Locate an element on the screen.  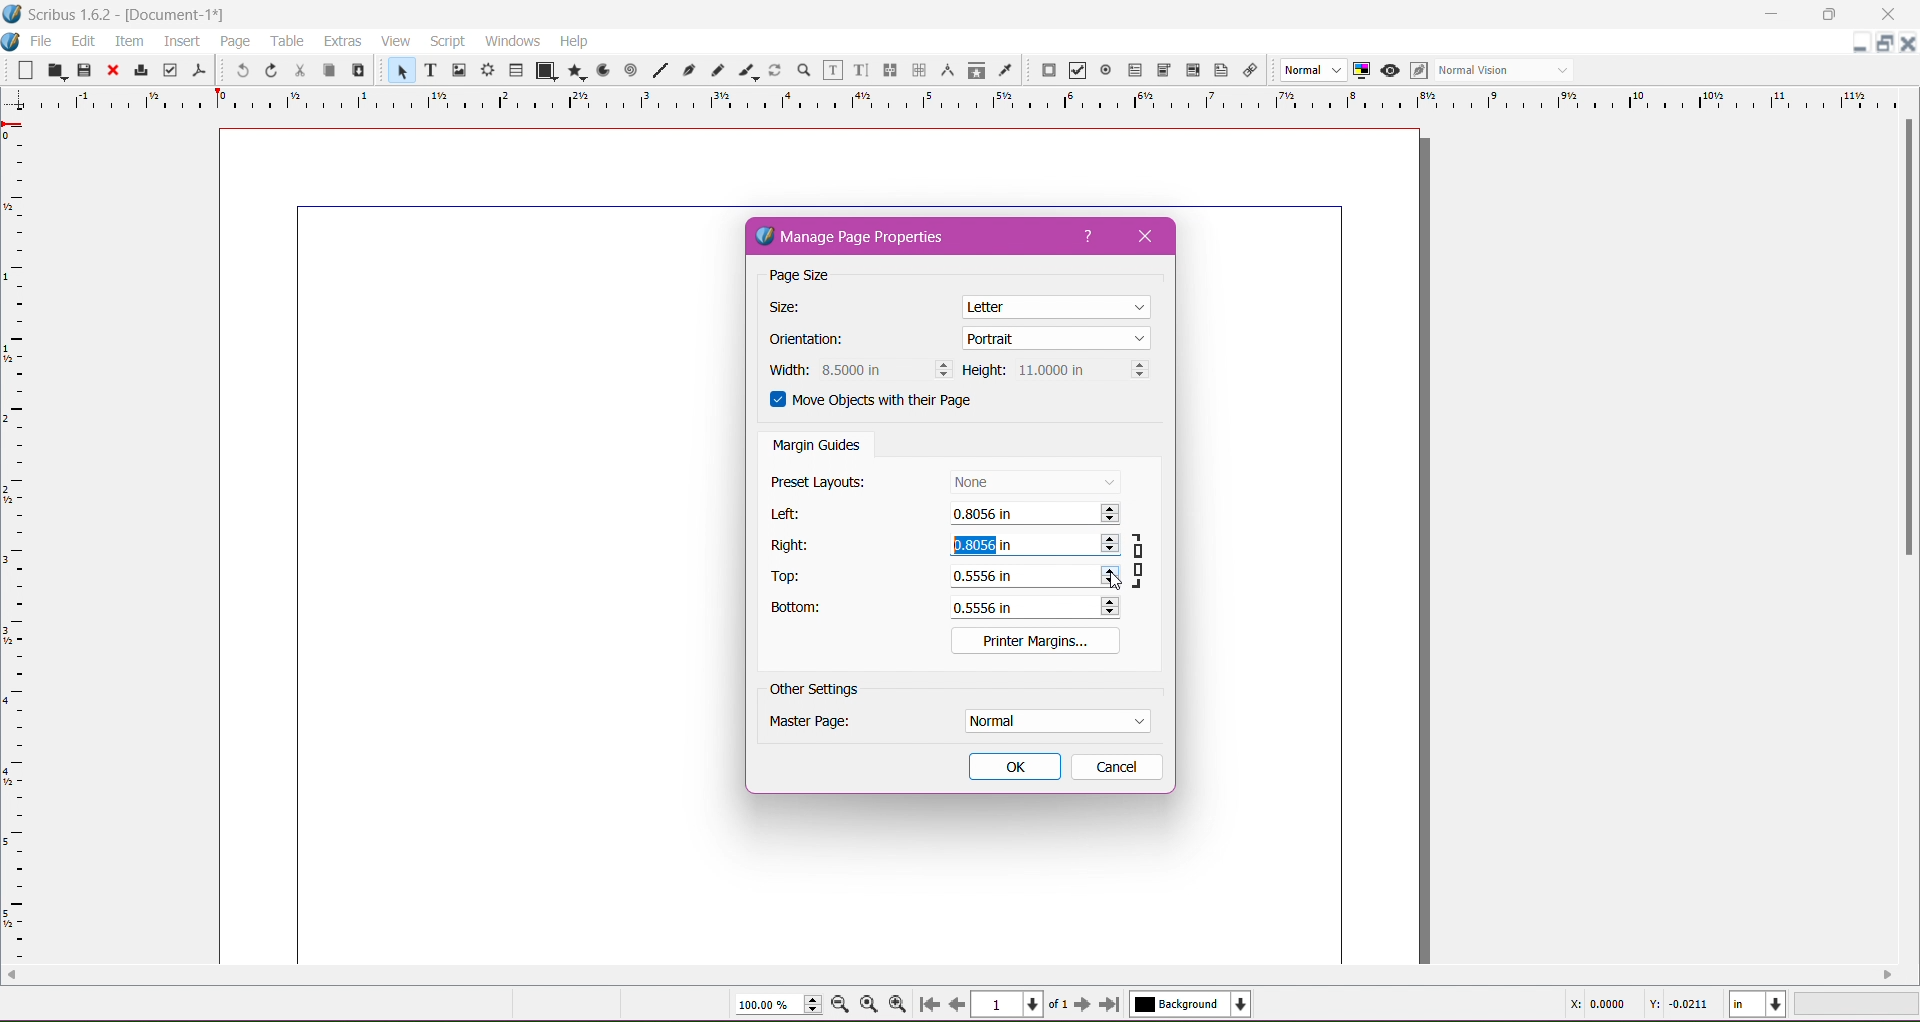
New is located at coordinates (19, 69).